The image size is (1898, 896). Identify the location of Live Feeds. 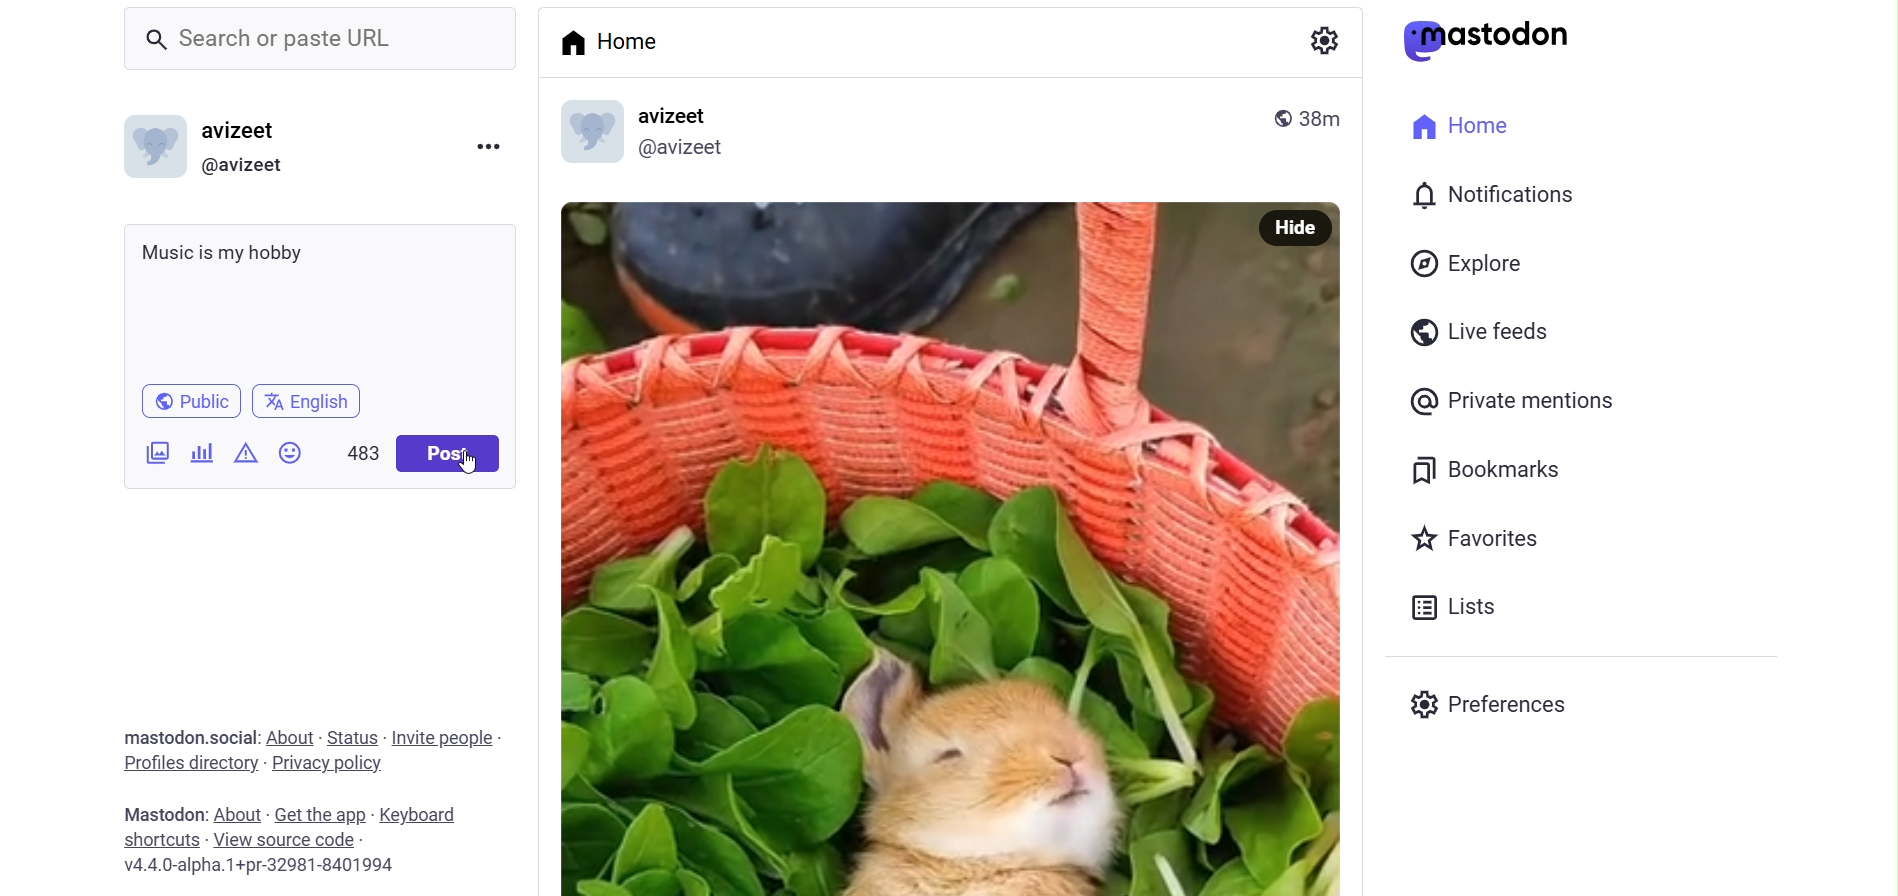
(1476, 332).